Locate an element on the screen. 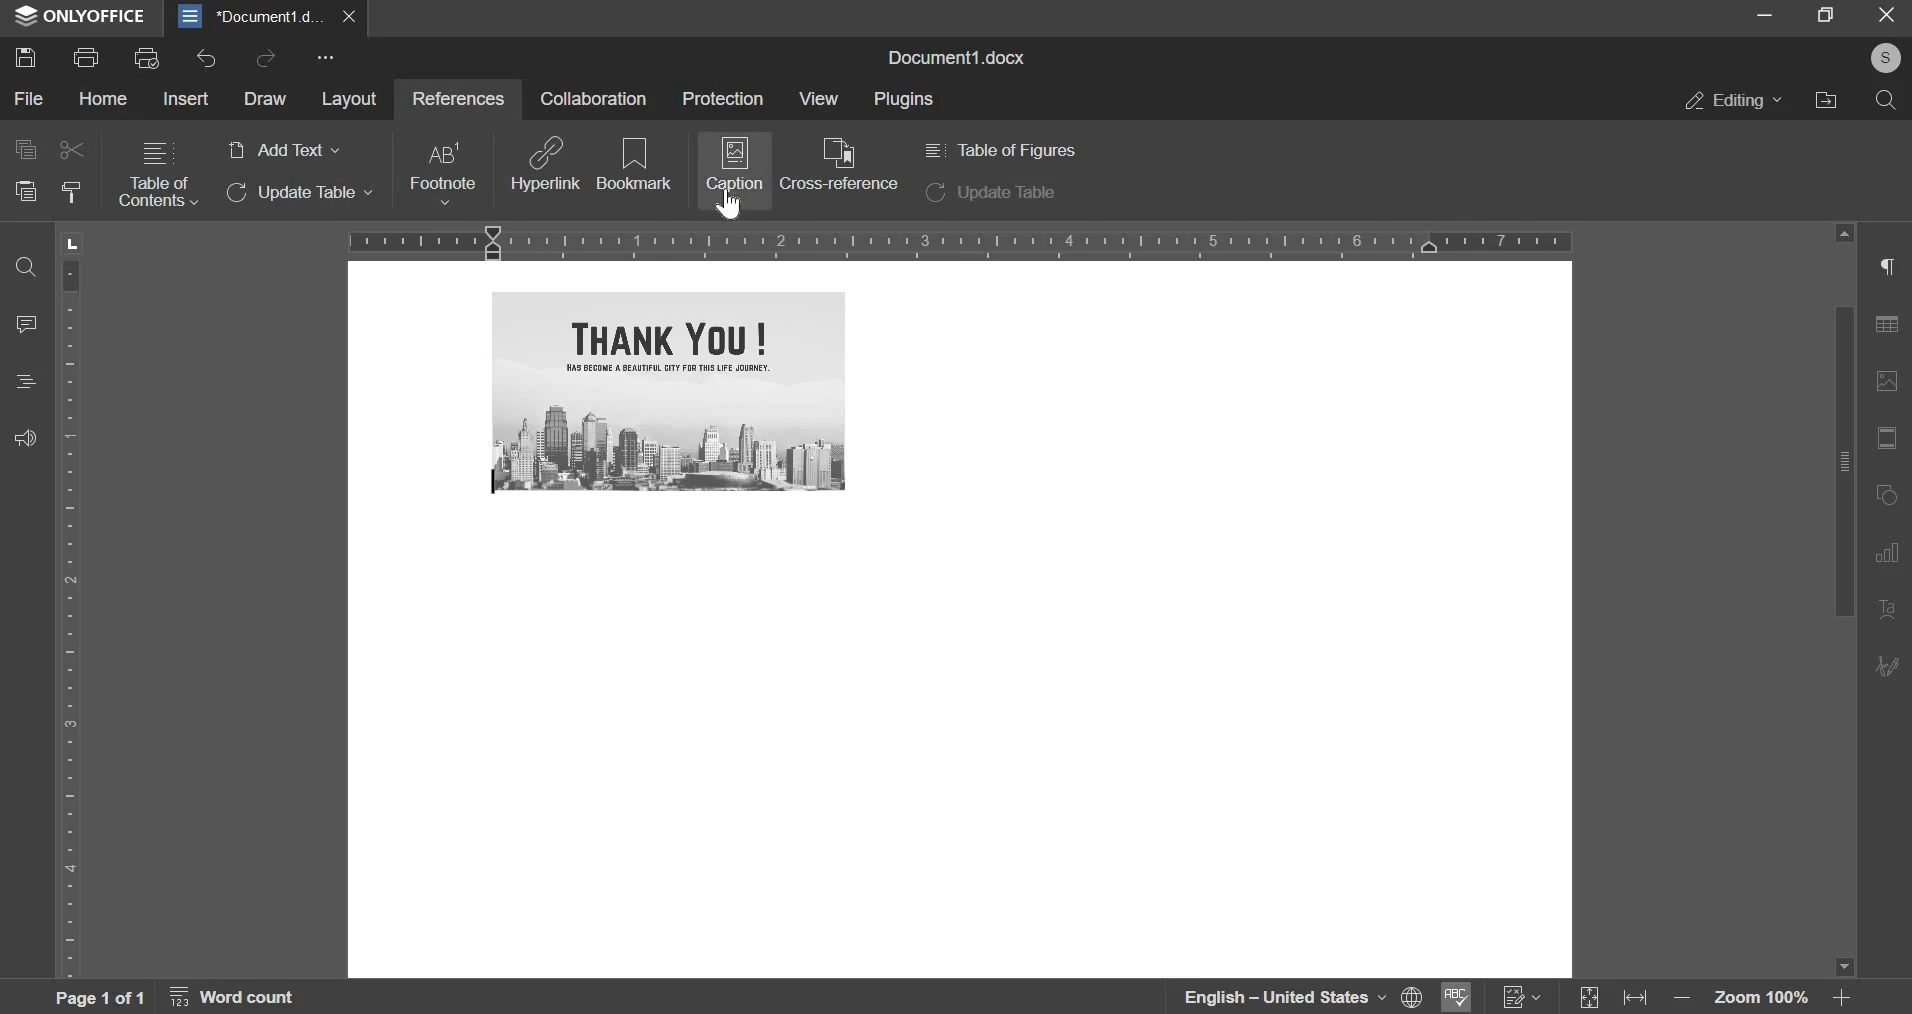 The width and height of the screenshot is (1912, 1014). search is located at coordinates (1886, 100).